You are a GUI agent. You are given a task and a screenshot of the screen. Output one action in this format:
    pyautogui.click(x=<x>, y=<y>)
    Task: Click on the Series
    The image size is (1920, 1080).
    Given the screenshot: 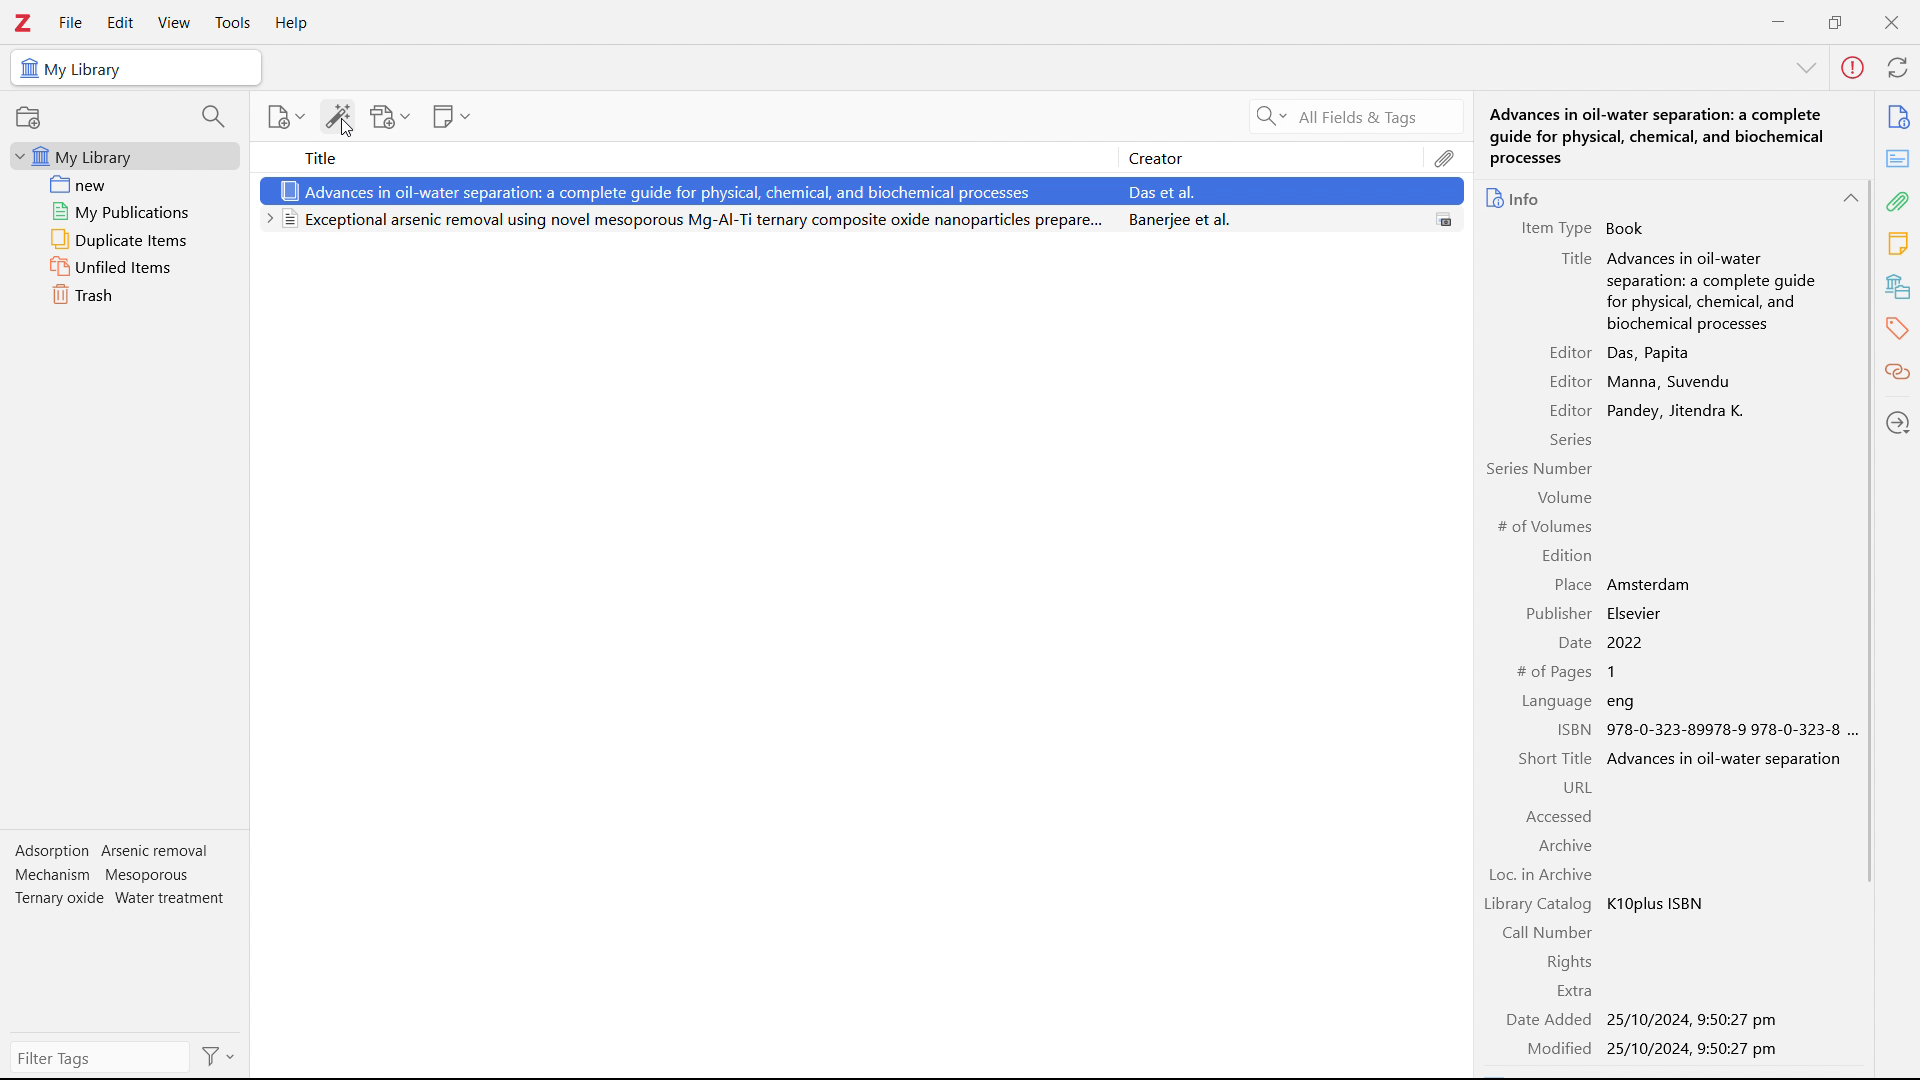 What is the action you would take?
    pyautogui.click(x=1570, y=439)
    